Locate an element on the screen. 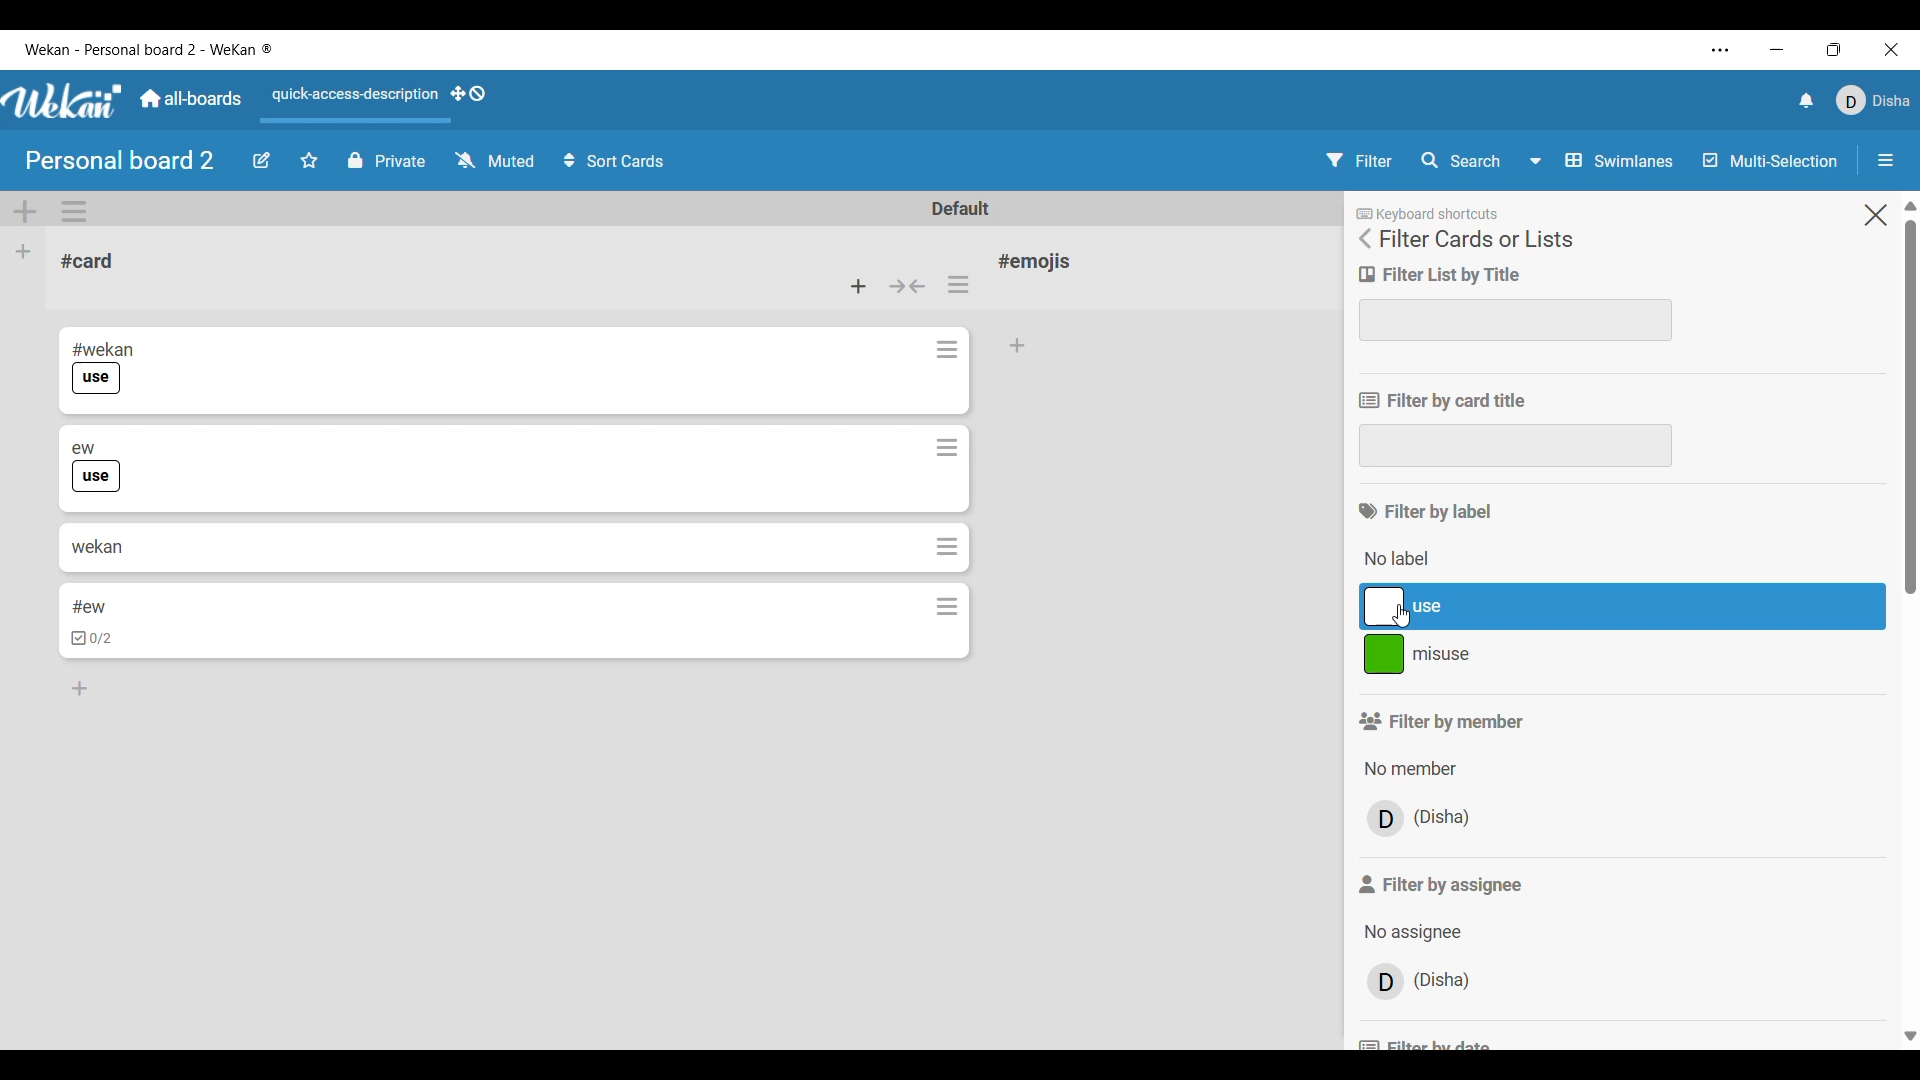  #wekan is located at coordinates (104, 348).